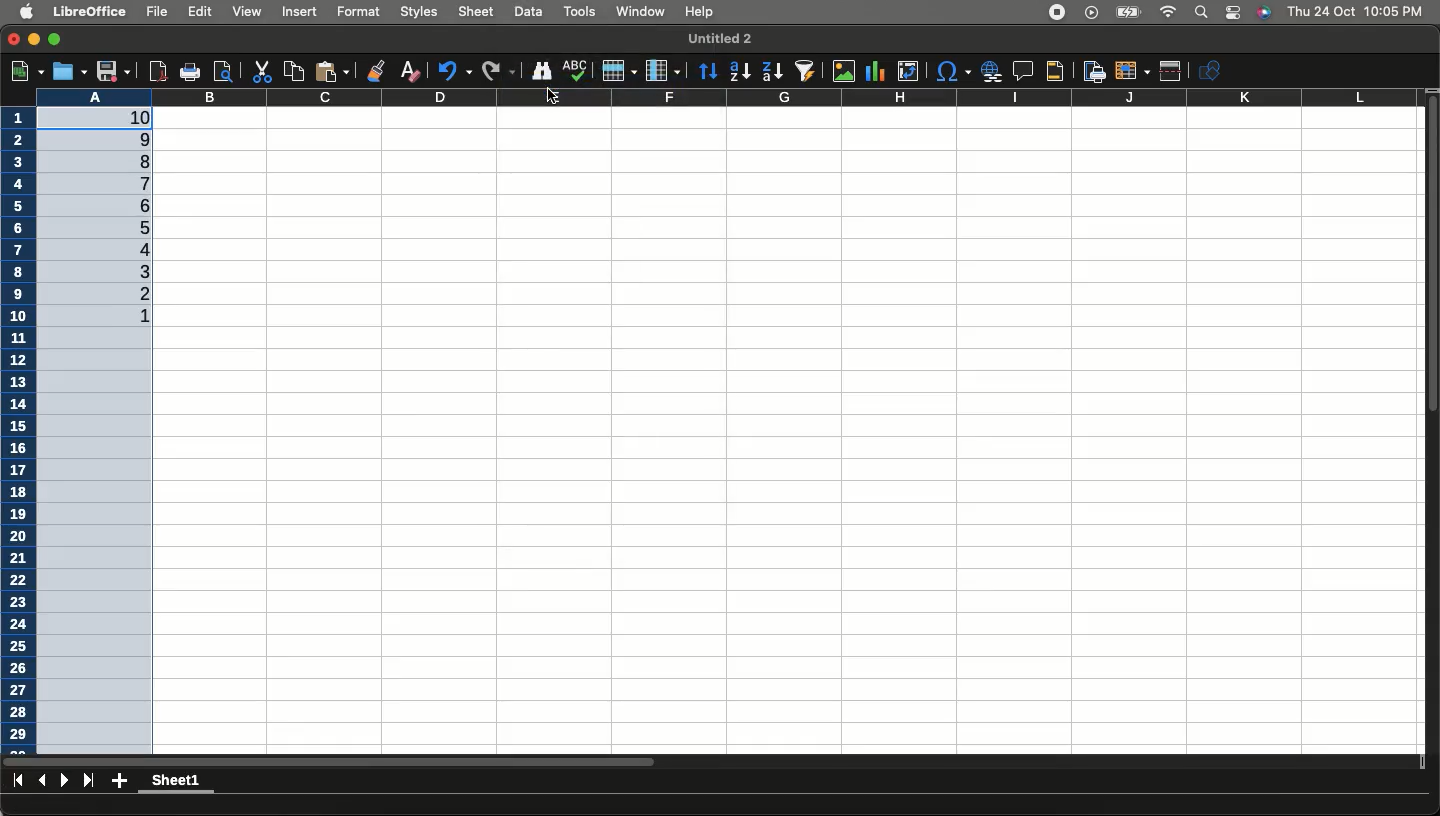 The width and height of the screenshot is (1440, 816). Describe the element at coordinates (184, 778) in the screenshot. I see `sheet1` at that location.